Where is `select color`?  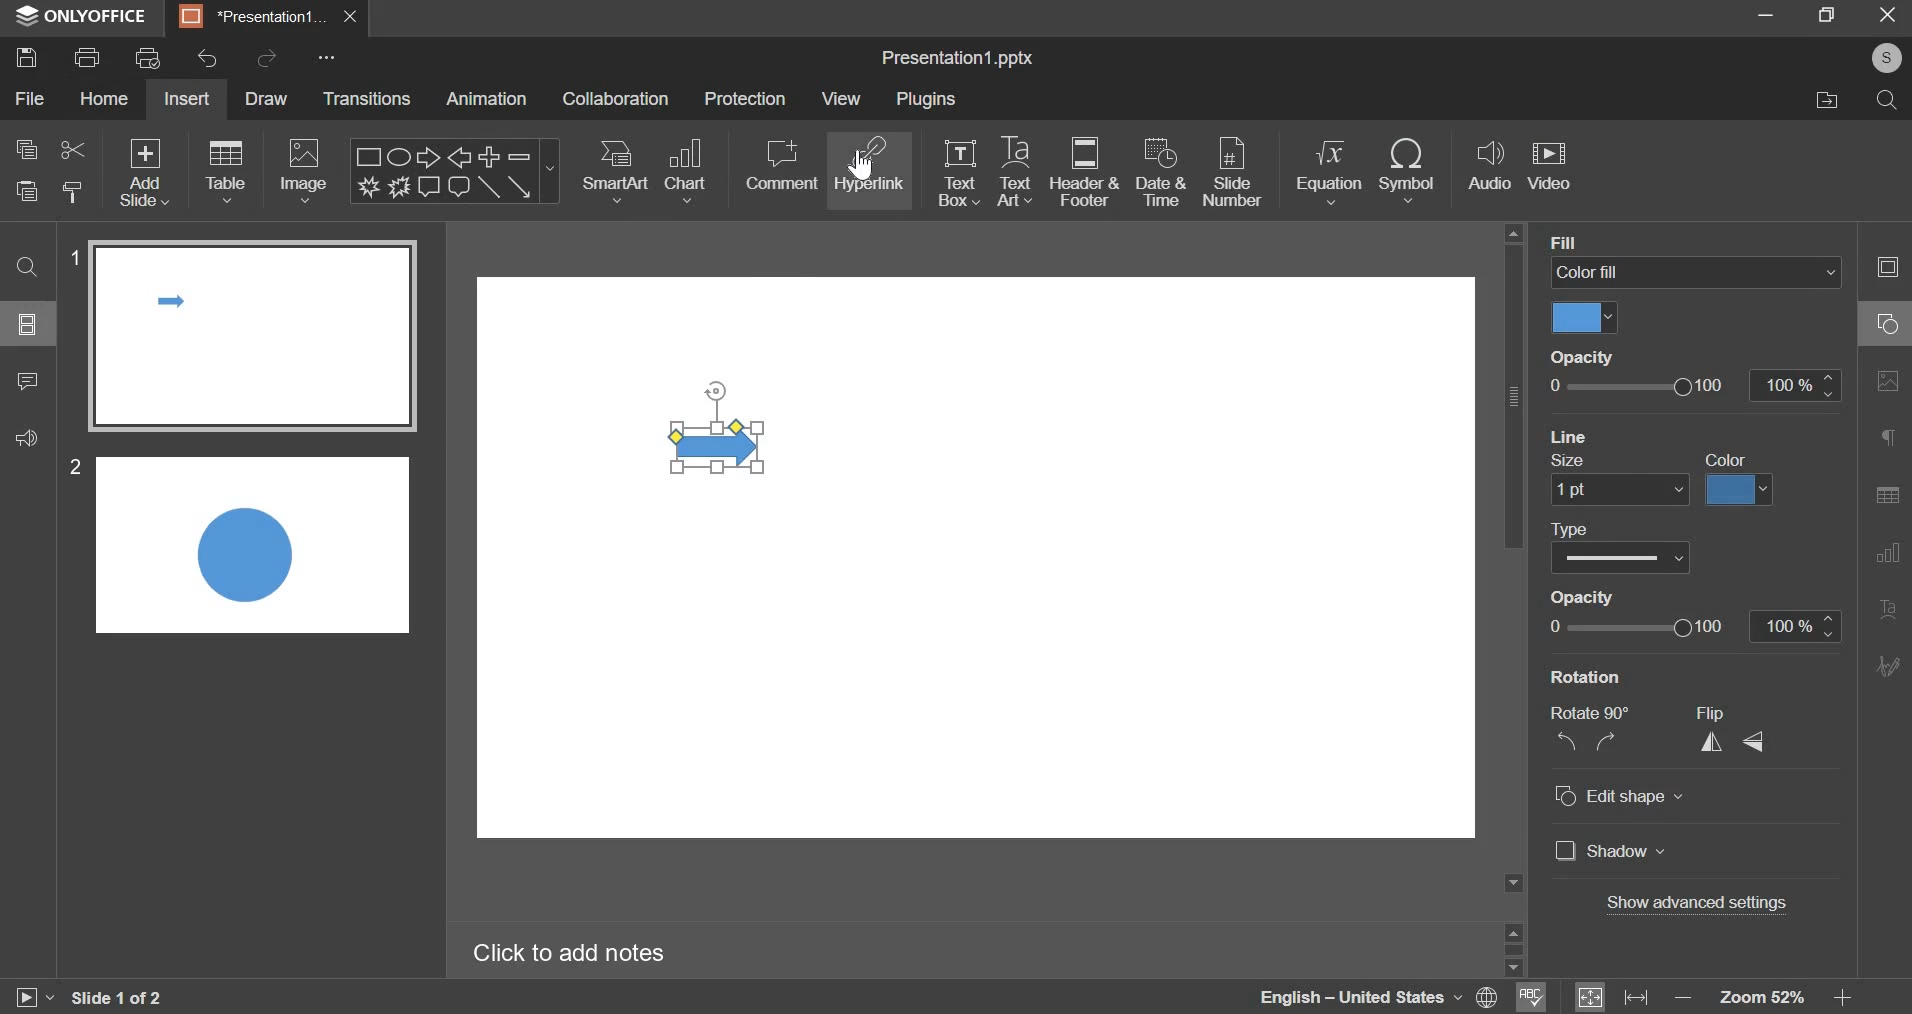 select color is located at coordinates (1741, 491).